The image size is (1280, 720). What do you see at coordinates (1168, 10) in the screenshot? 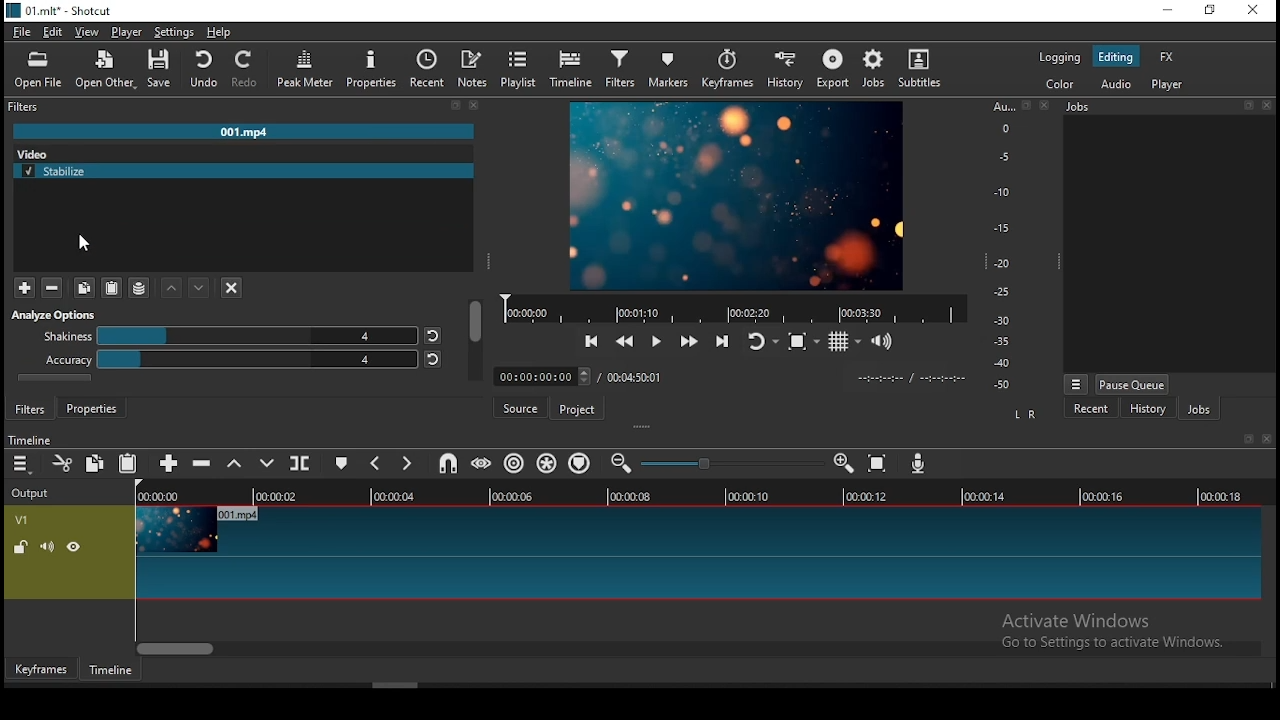
I see `minimize` at bounding box center [1168, 10].